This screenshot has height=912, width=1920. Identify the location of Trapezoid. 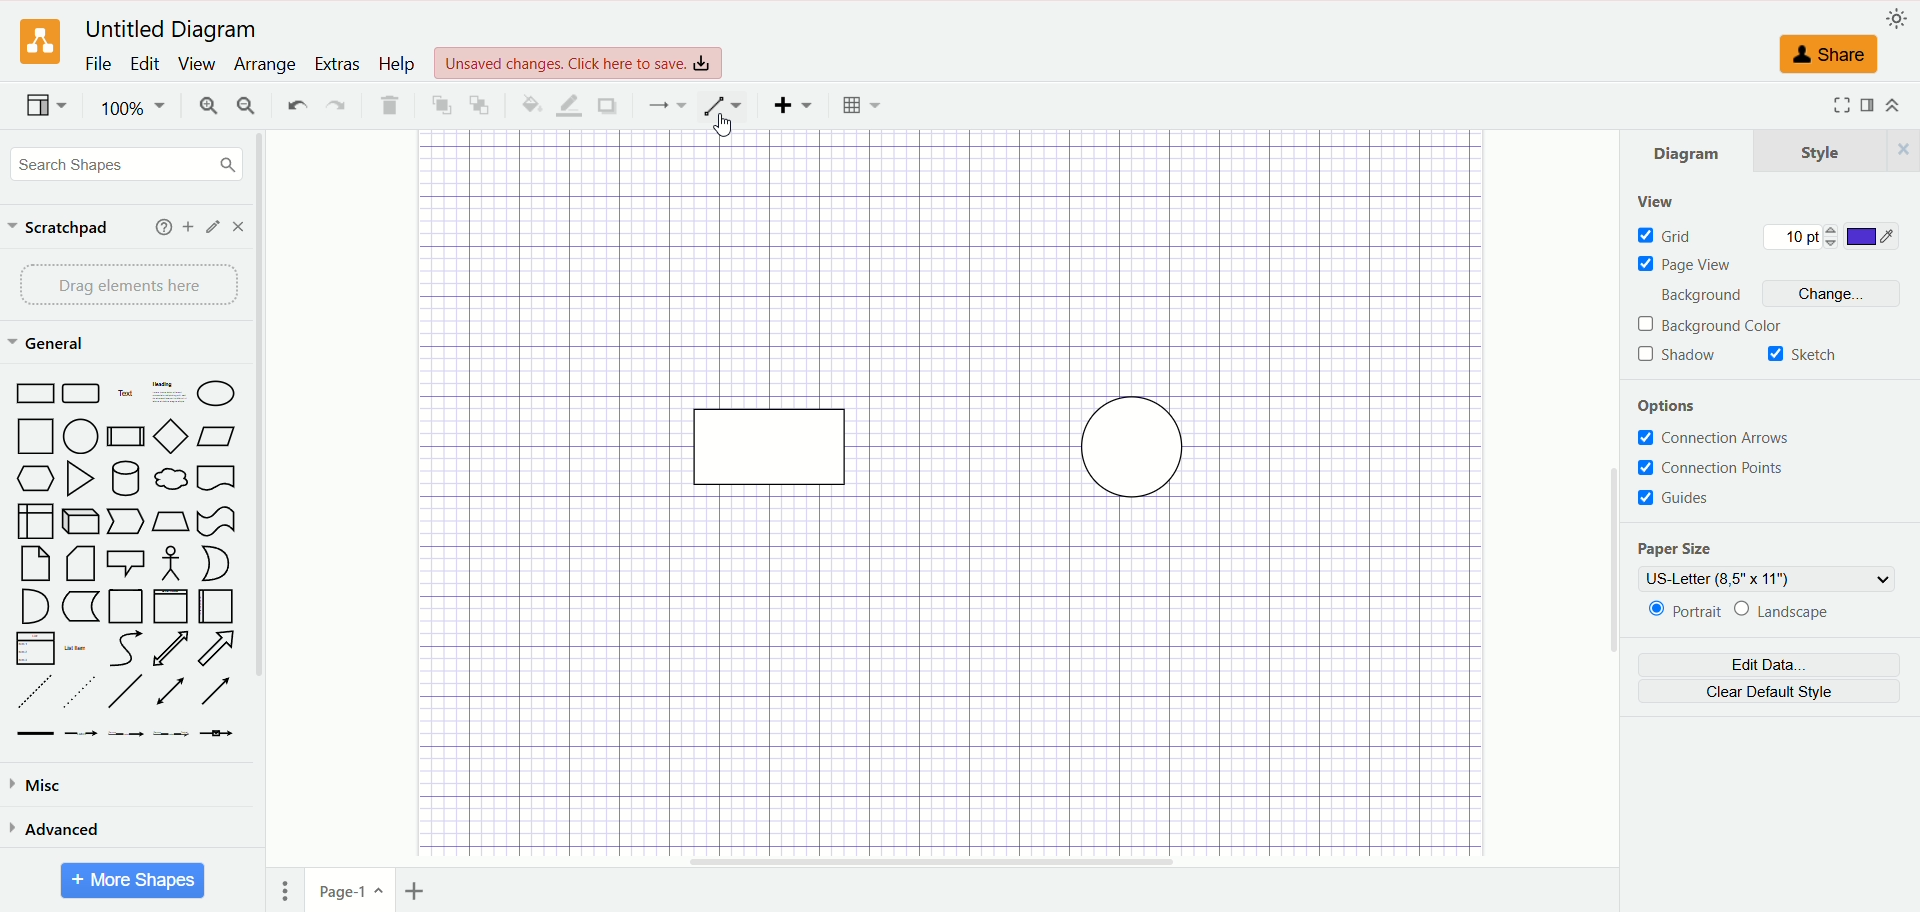
(172, 521).